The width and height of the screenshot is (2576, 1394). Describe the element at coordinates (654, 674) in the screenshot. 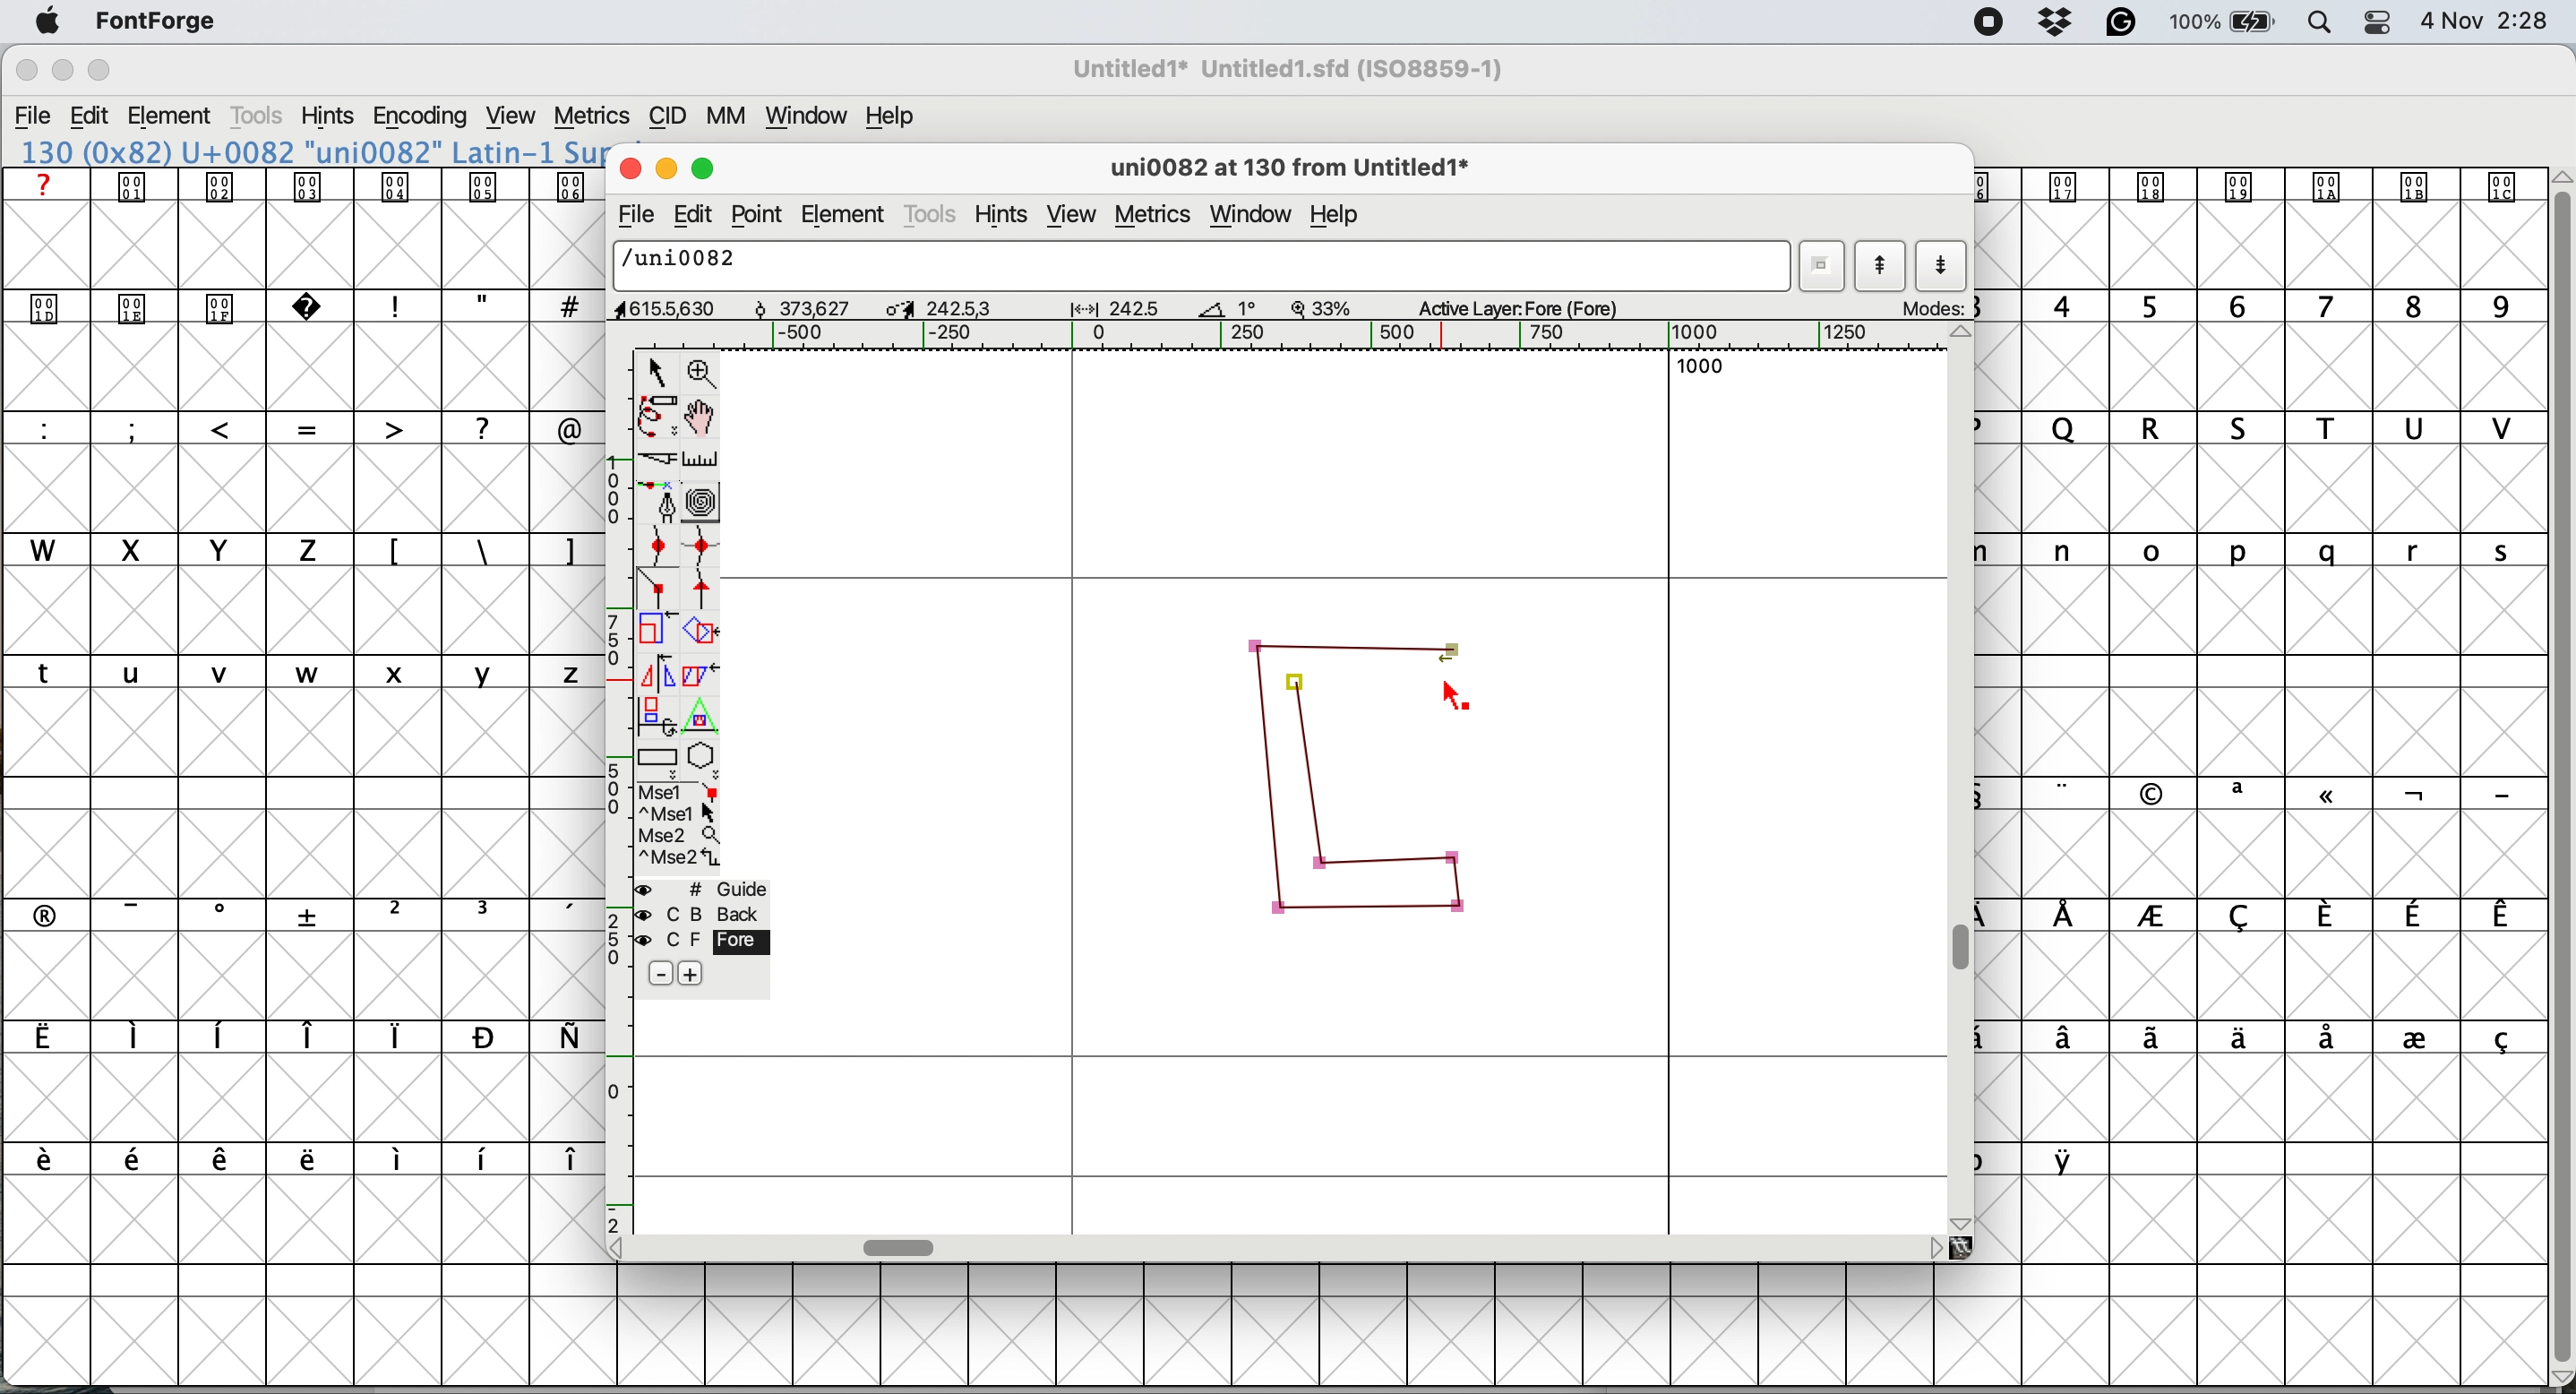

I see `flip the selection` at that location.